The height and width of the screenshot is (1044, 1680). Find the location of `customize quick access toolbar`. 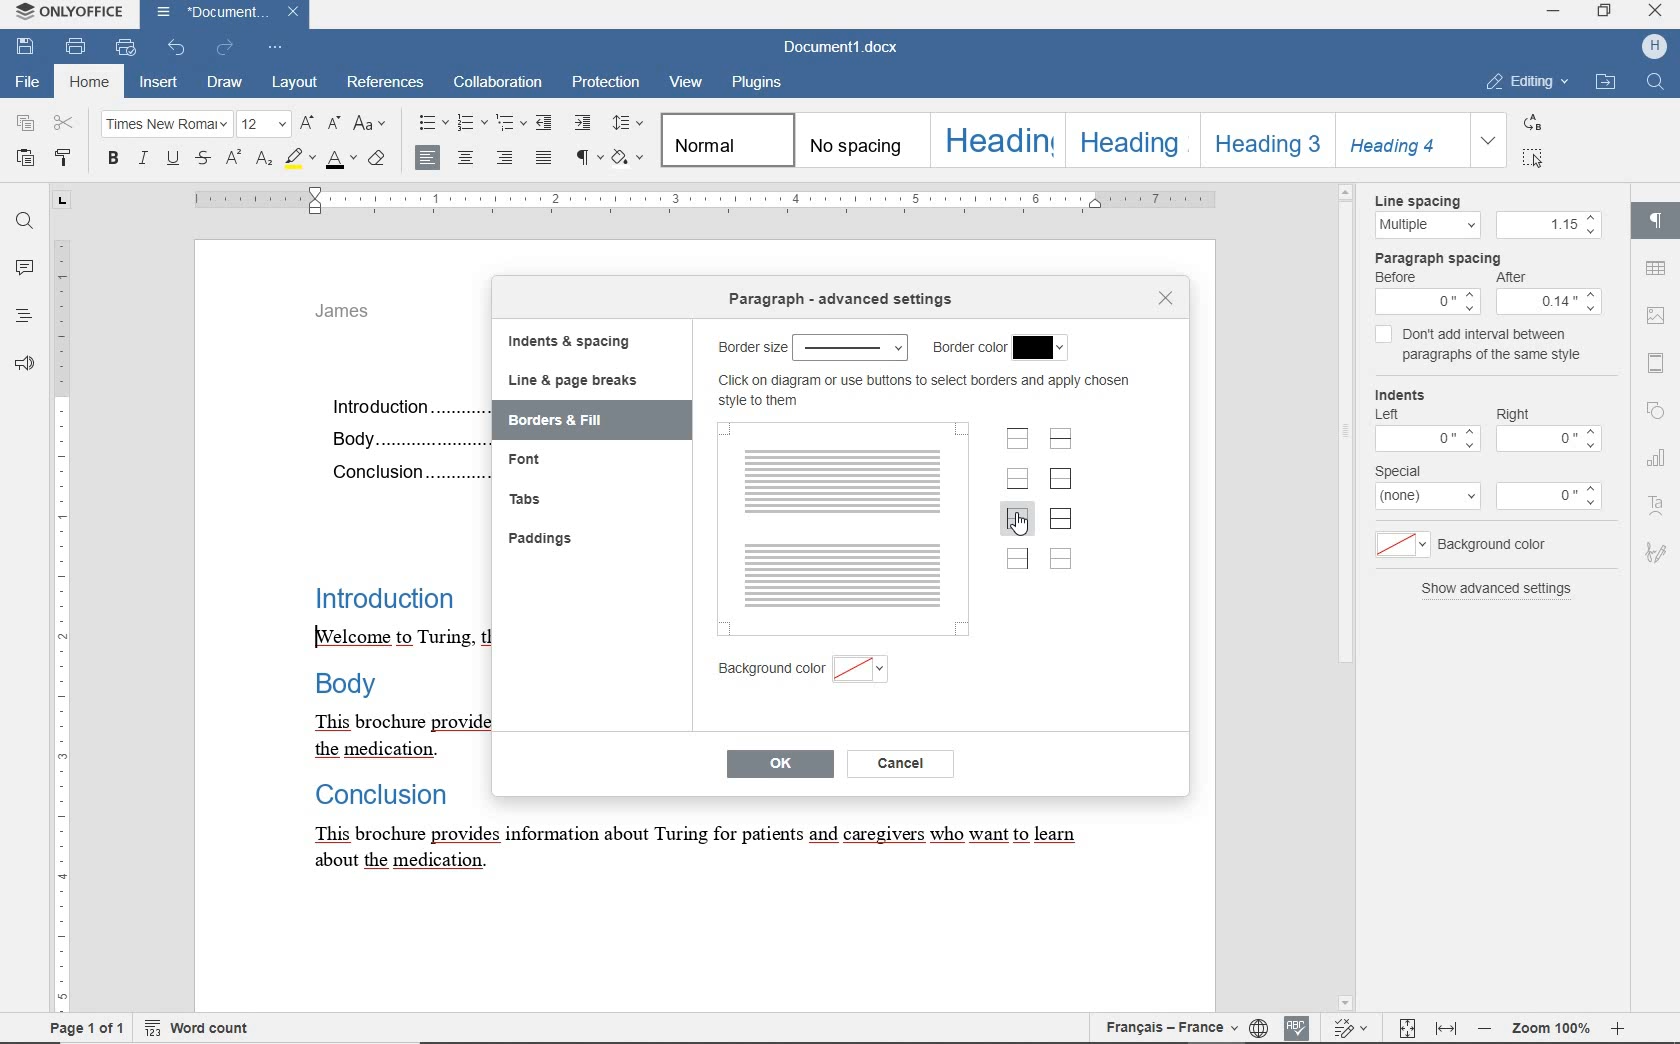

customize quick access toolbar is located at coordinates (276, 48).